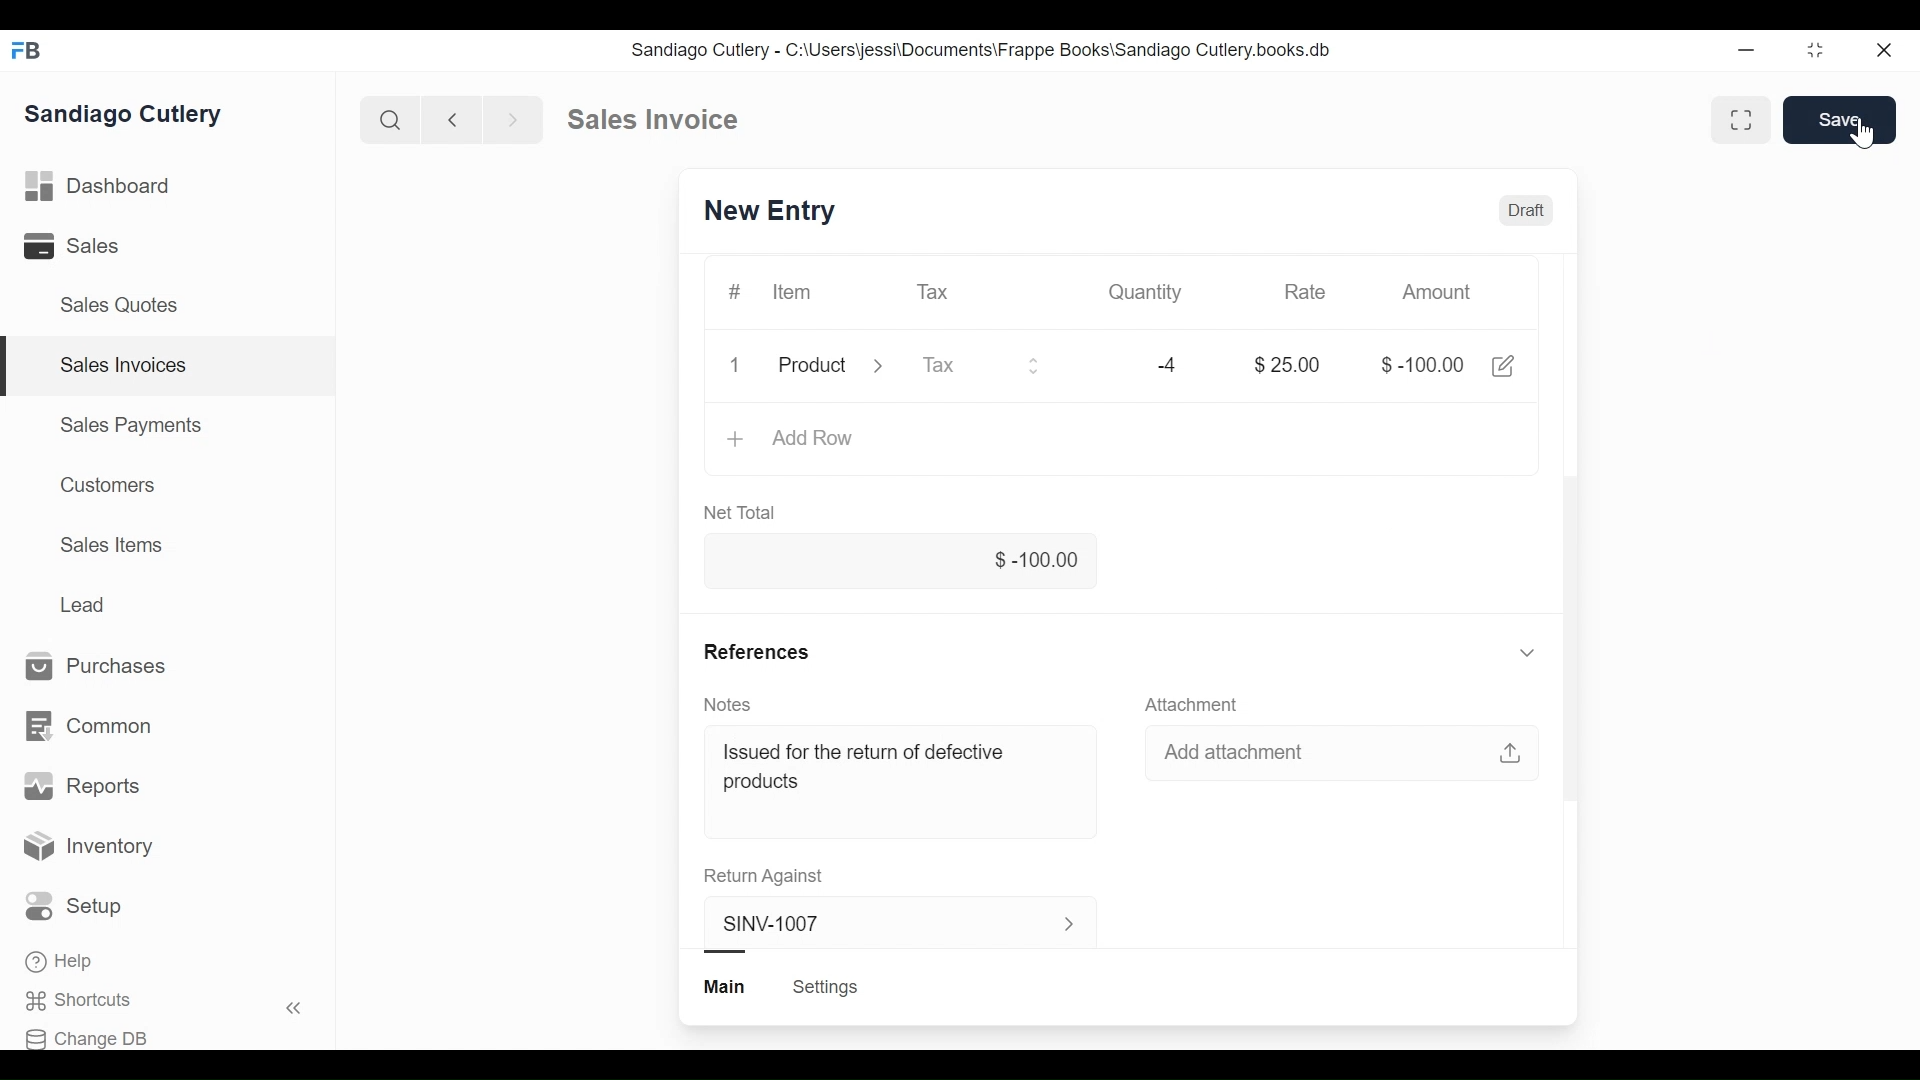 The width and height of the screenshot is (1920, 1080). I want to click on FB, so click(30, 51).